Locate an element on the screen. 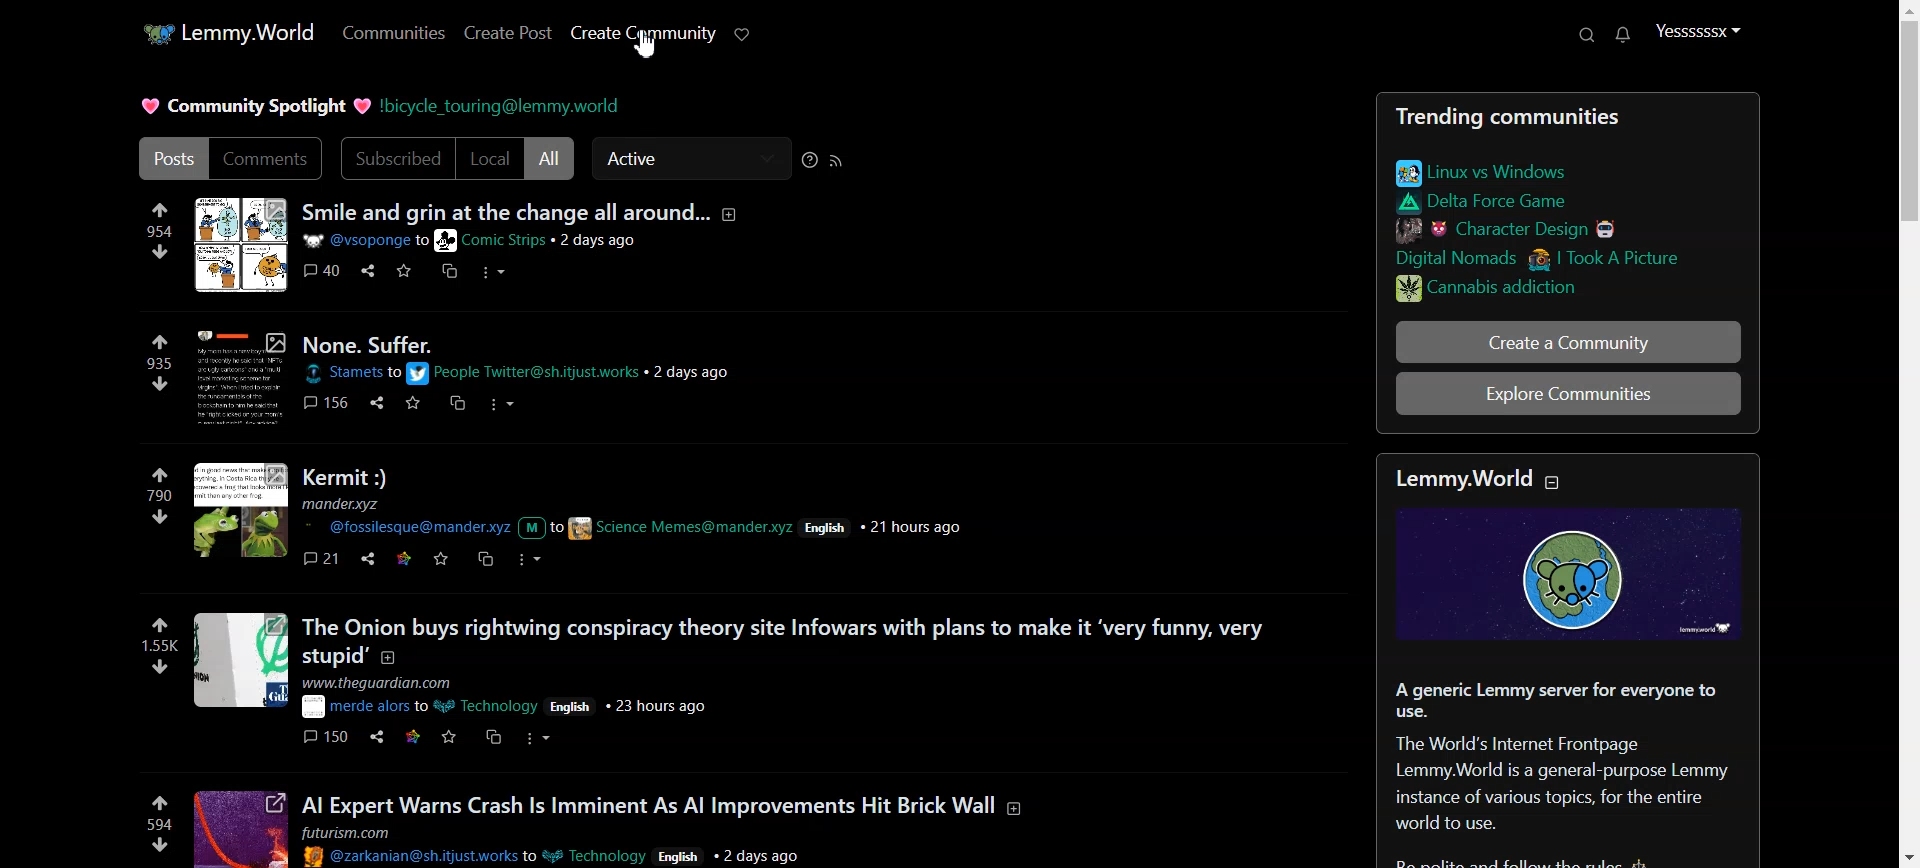 The height and width of the screenshot is (868, 1920). Comments is located at coordinates (267, 157).